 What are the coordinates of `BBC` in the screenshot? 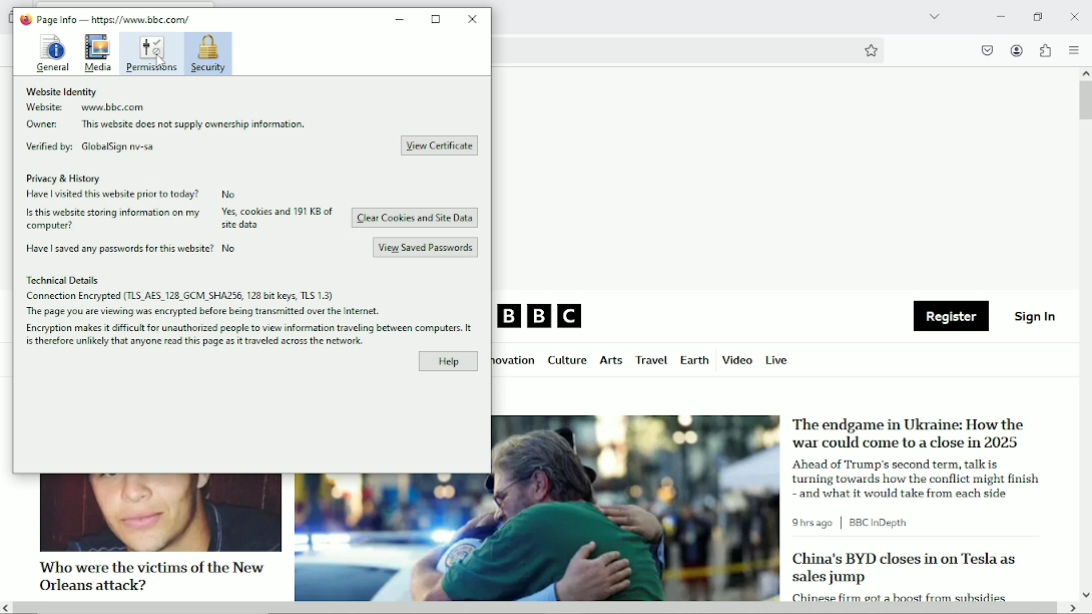 It's located at (541, 317).